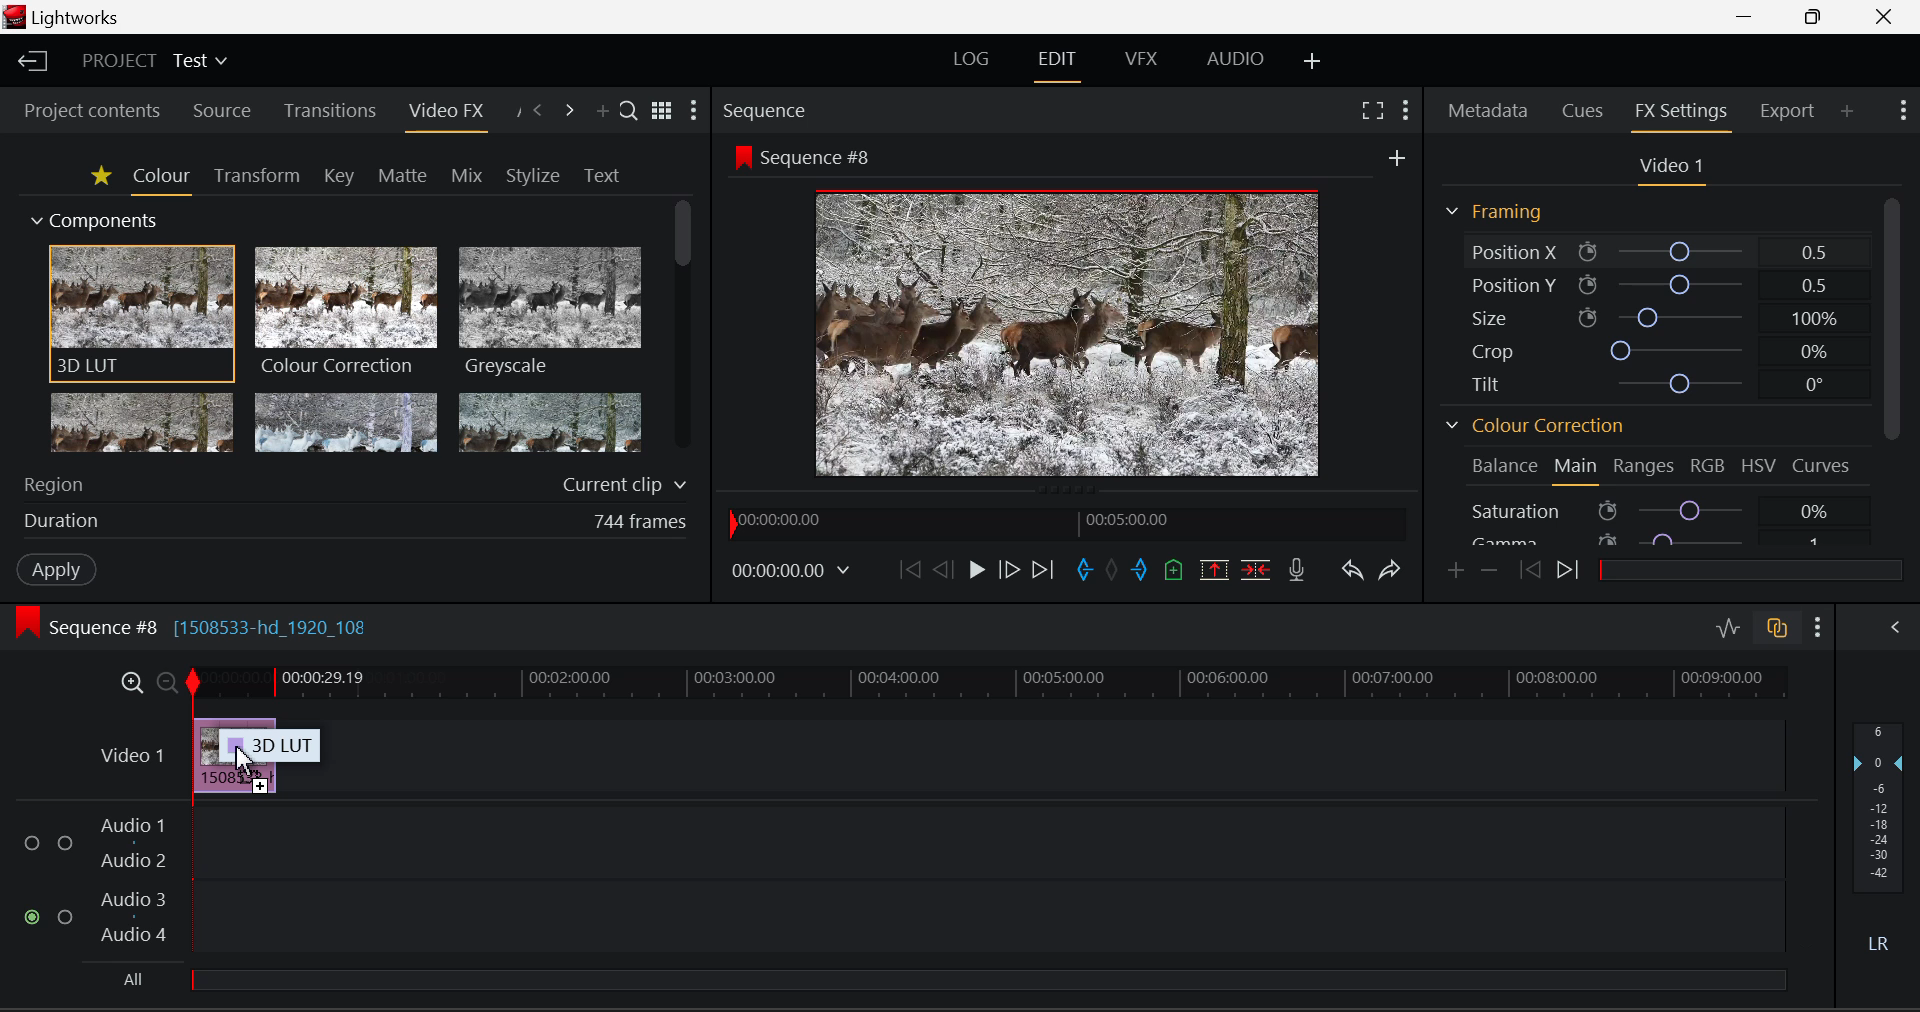  I want to click on FX Settings, so click(1679, 116).